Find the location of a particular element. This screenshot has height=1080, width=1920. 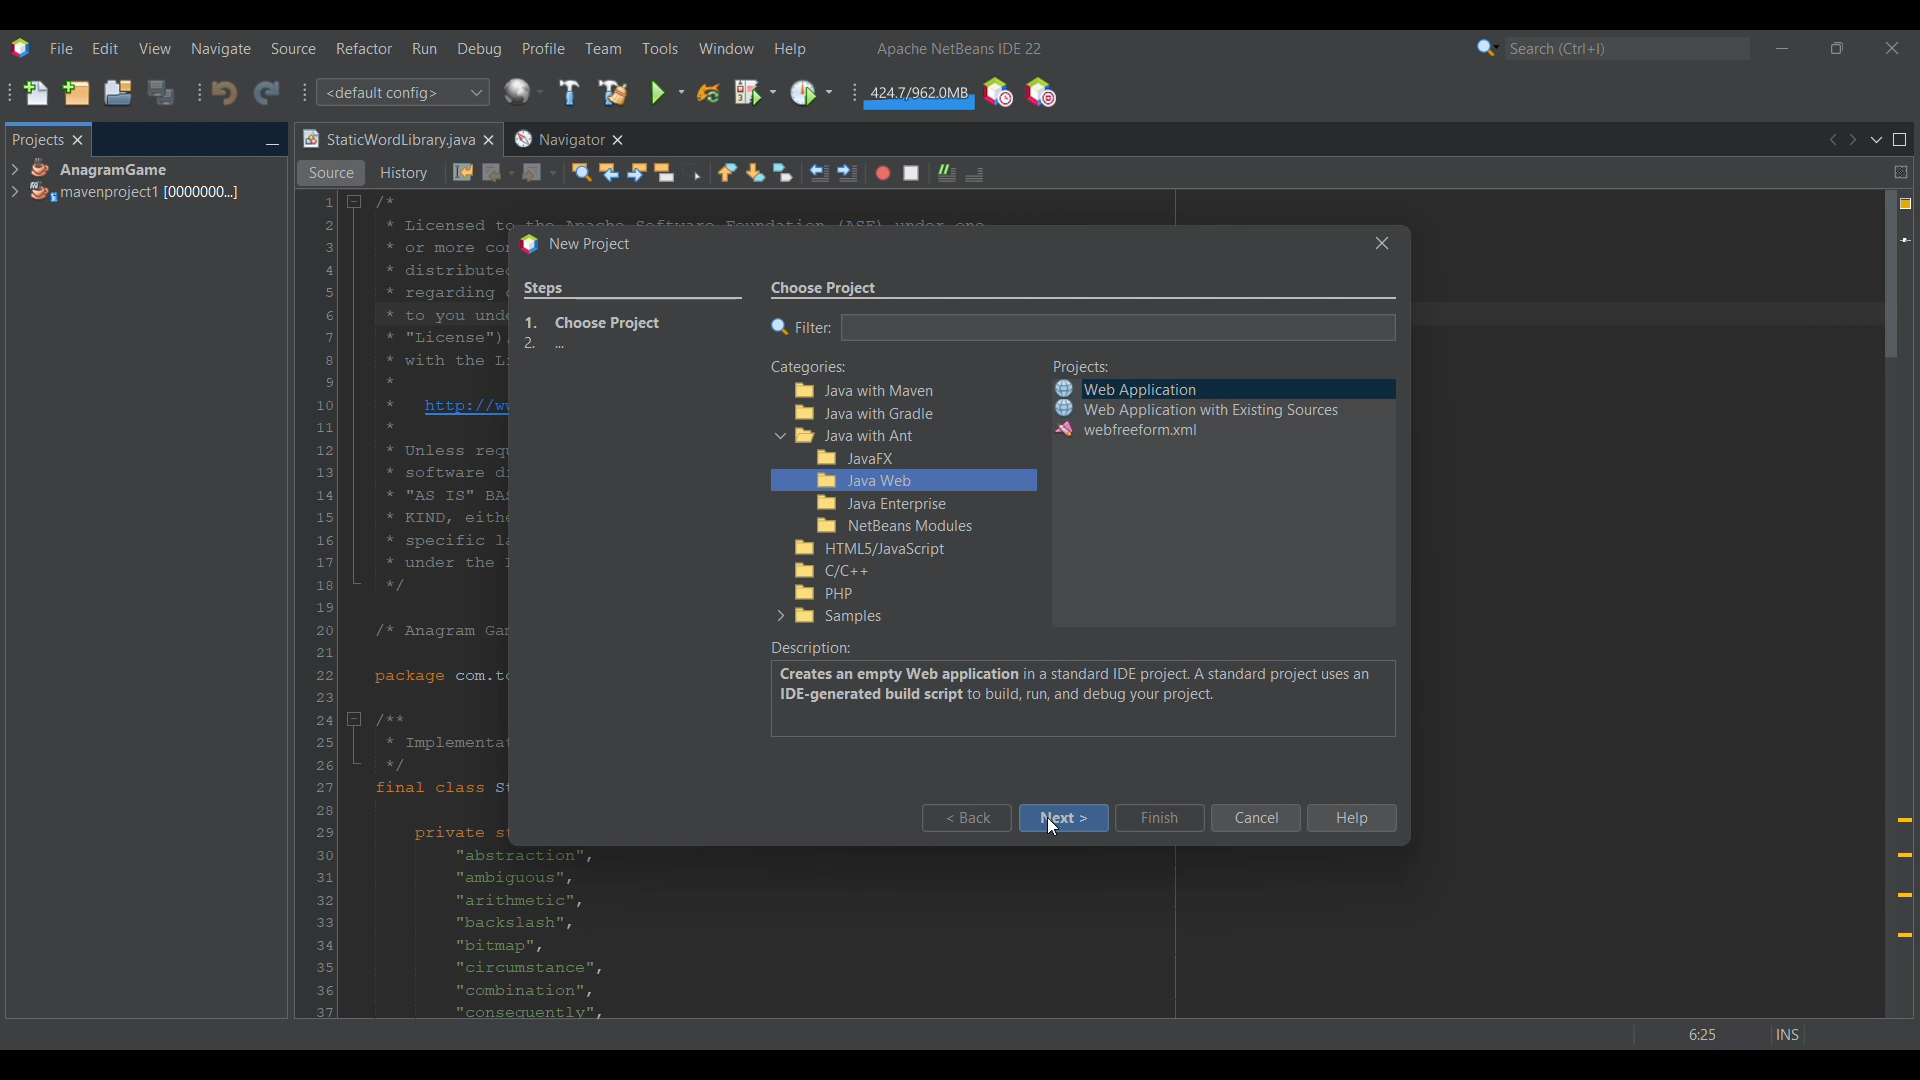

History view is located at coordinates (406, 173).